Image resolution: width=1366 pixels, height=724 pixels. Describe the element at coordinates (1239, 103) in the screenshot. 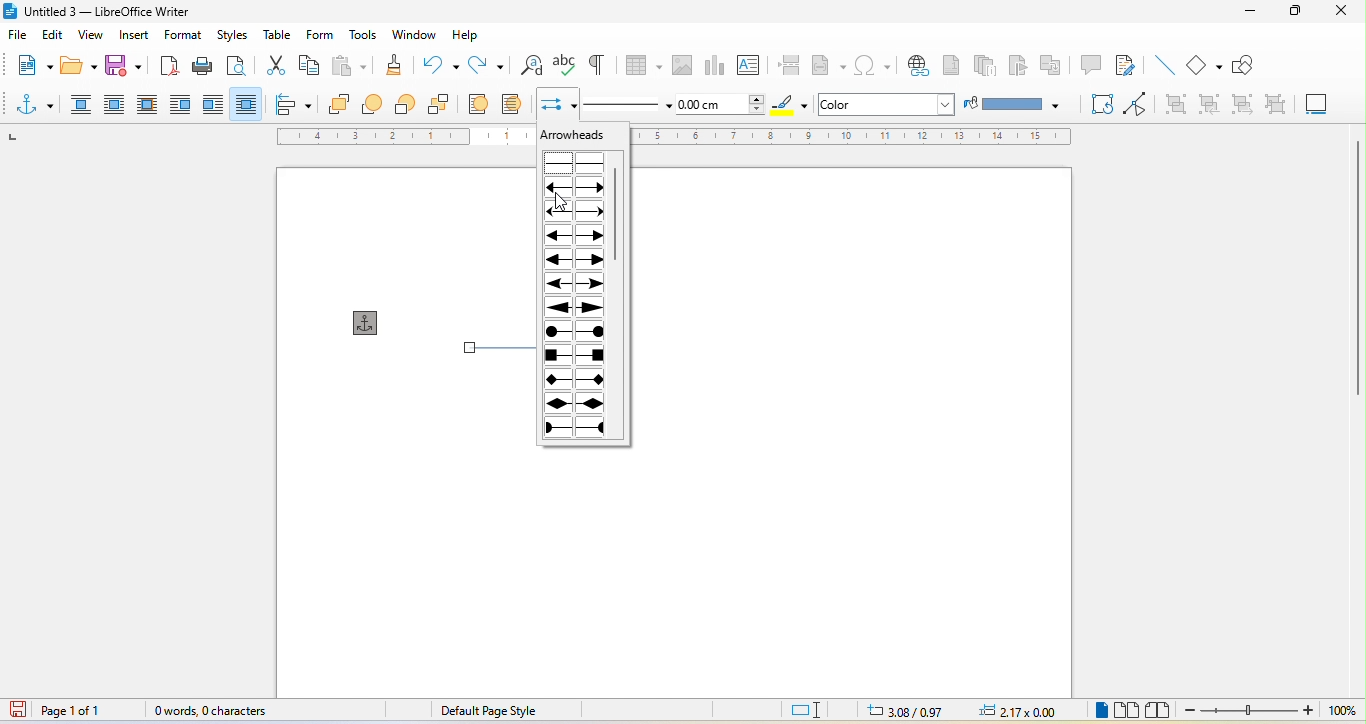

I see `exit group` at that location.